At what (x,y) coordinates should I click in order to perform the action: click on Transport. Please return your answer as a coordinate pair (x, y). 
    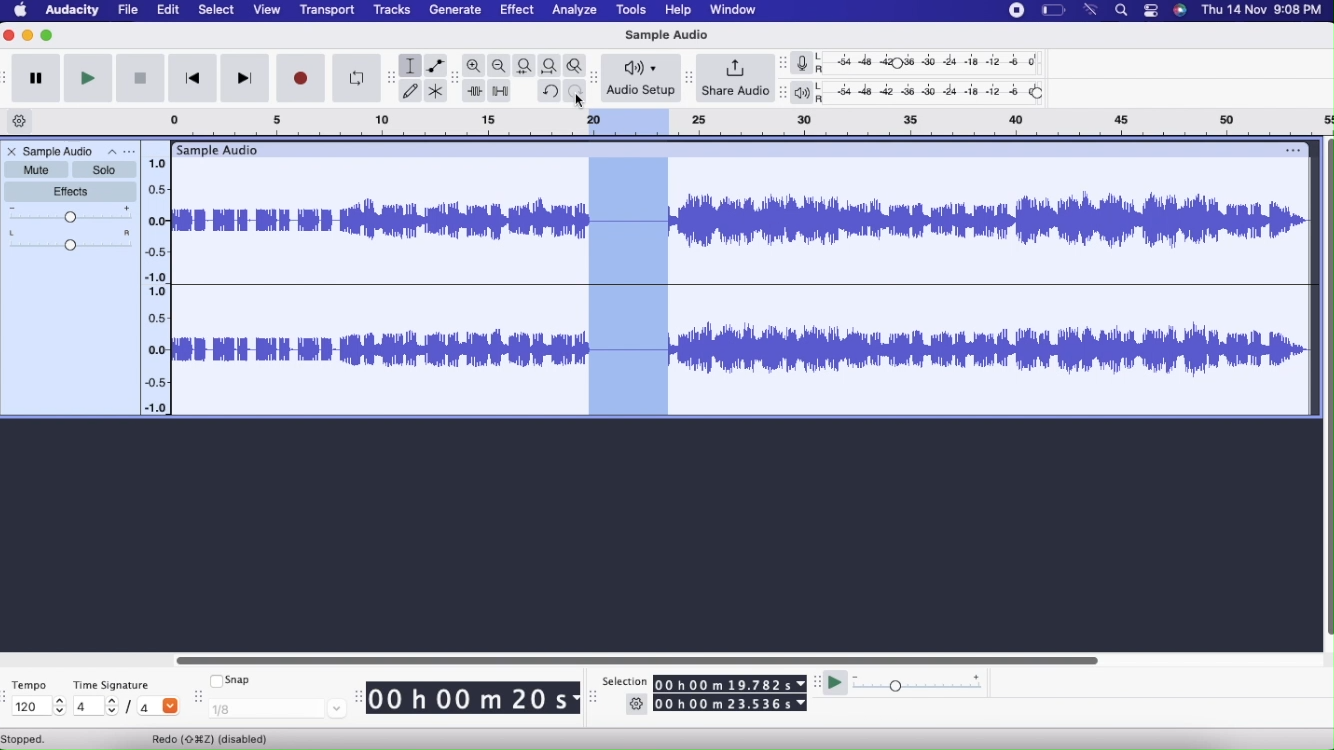
    Looking at the image, I should click on (328, 11).